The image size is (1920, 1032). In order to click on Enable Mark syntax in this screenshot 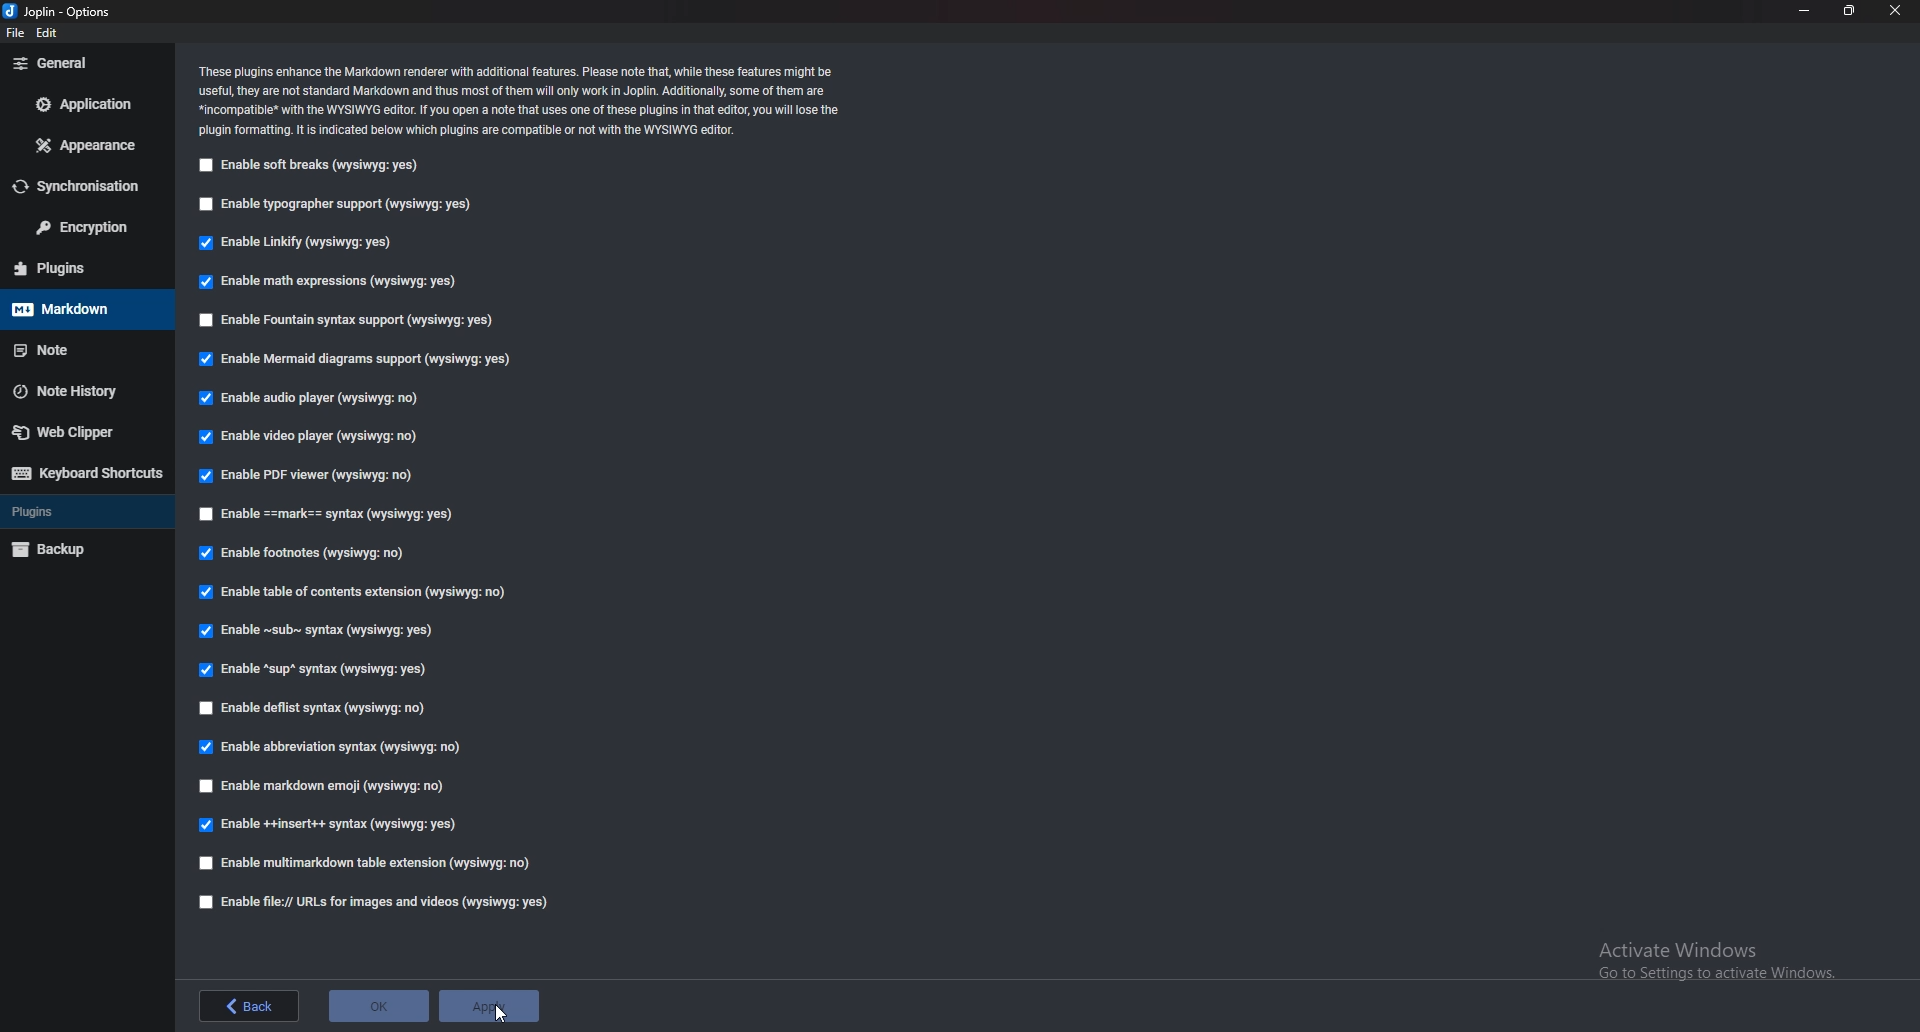, I will do `click(330, 514)`.